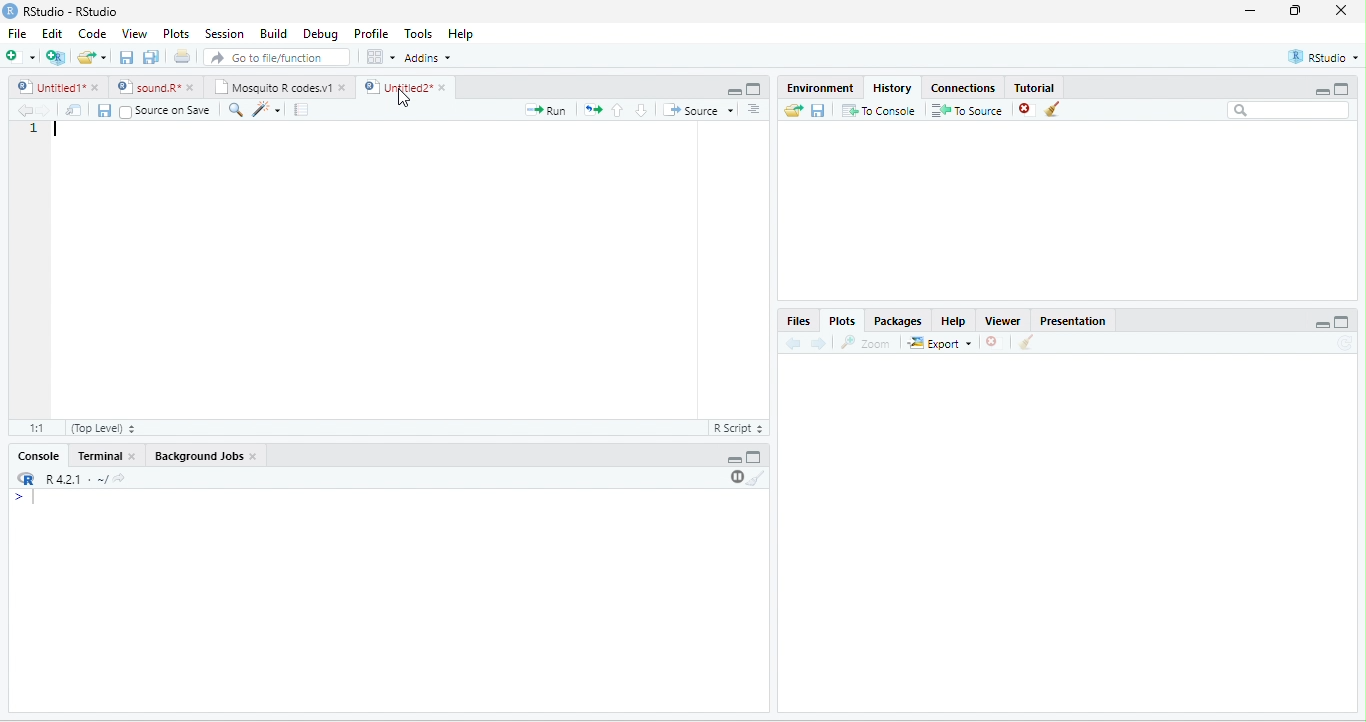  What do you see at coordinates (271, 87) in the screenshot?
I see `Mosquito R codes.v1` at bounding box center [271, 87].